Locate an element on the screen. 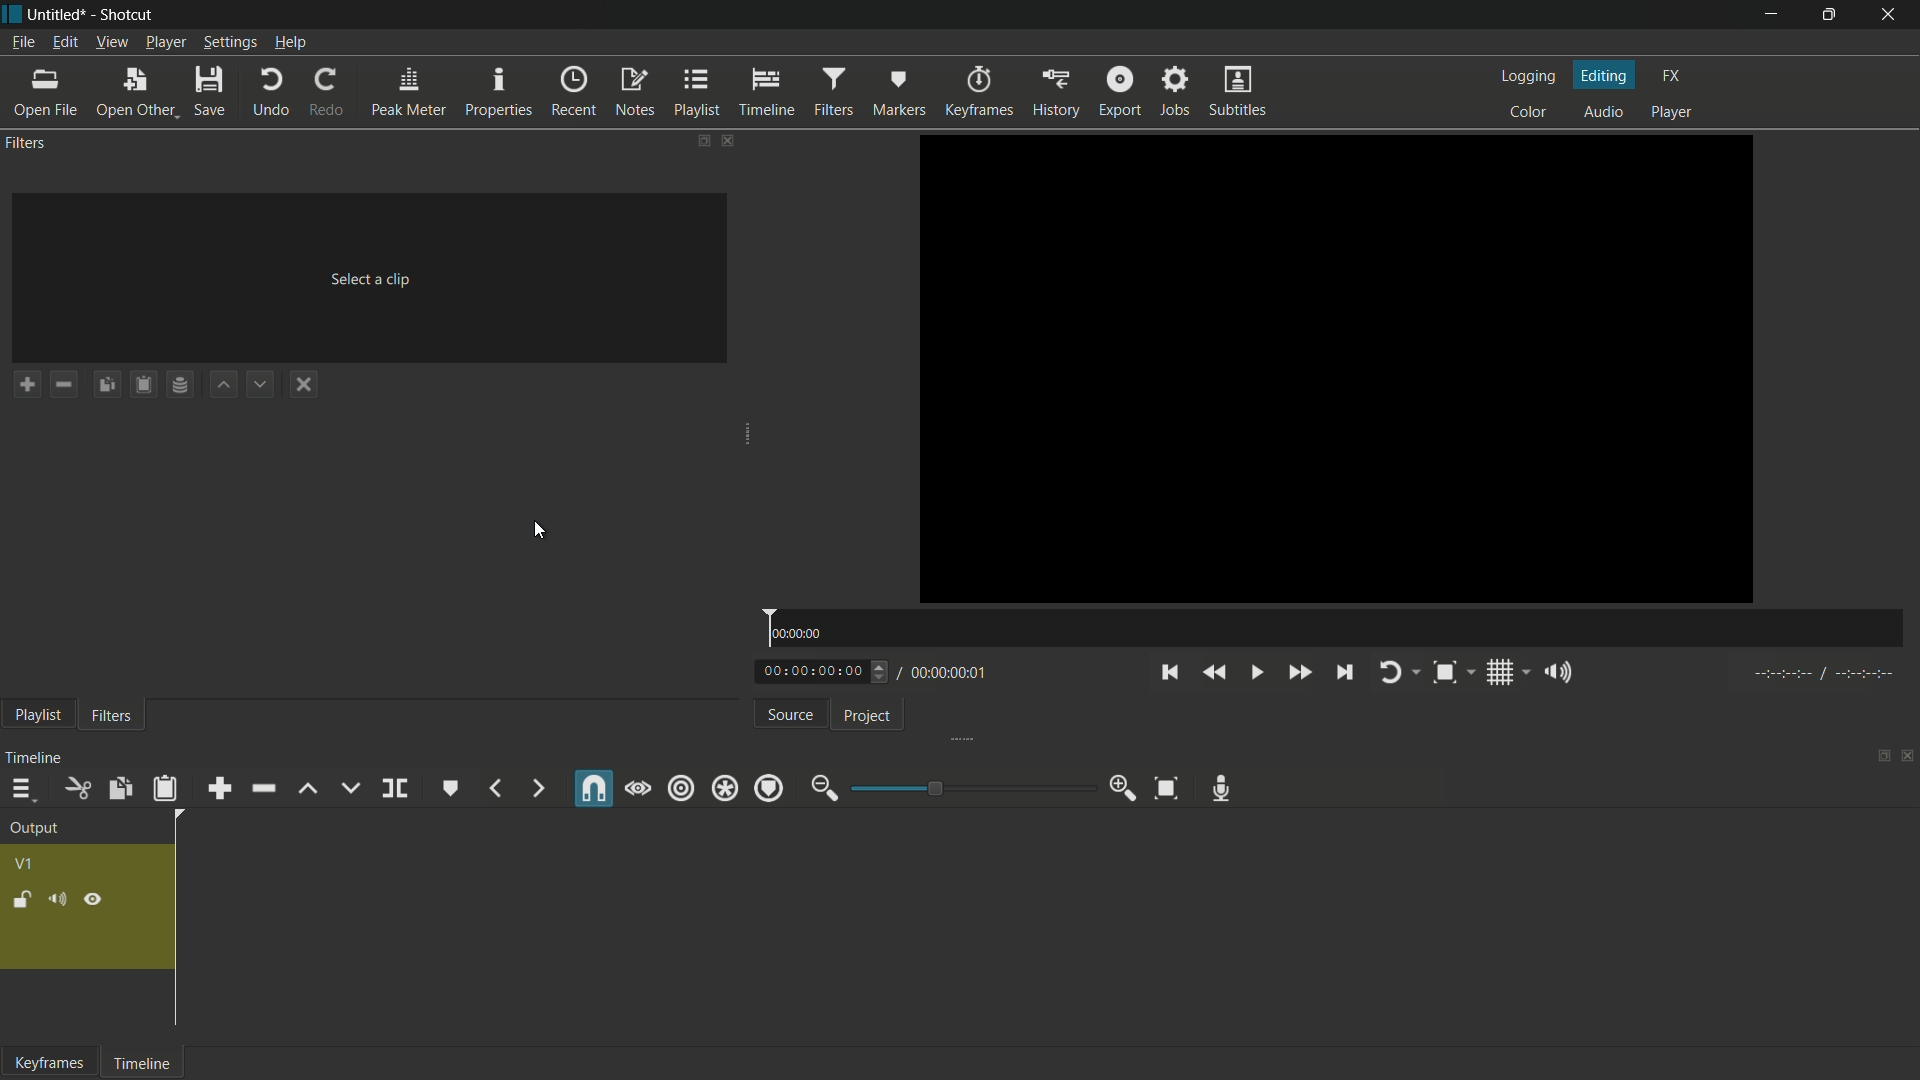  timeline is located at coordinates (37, 759).